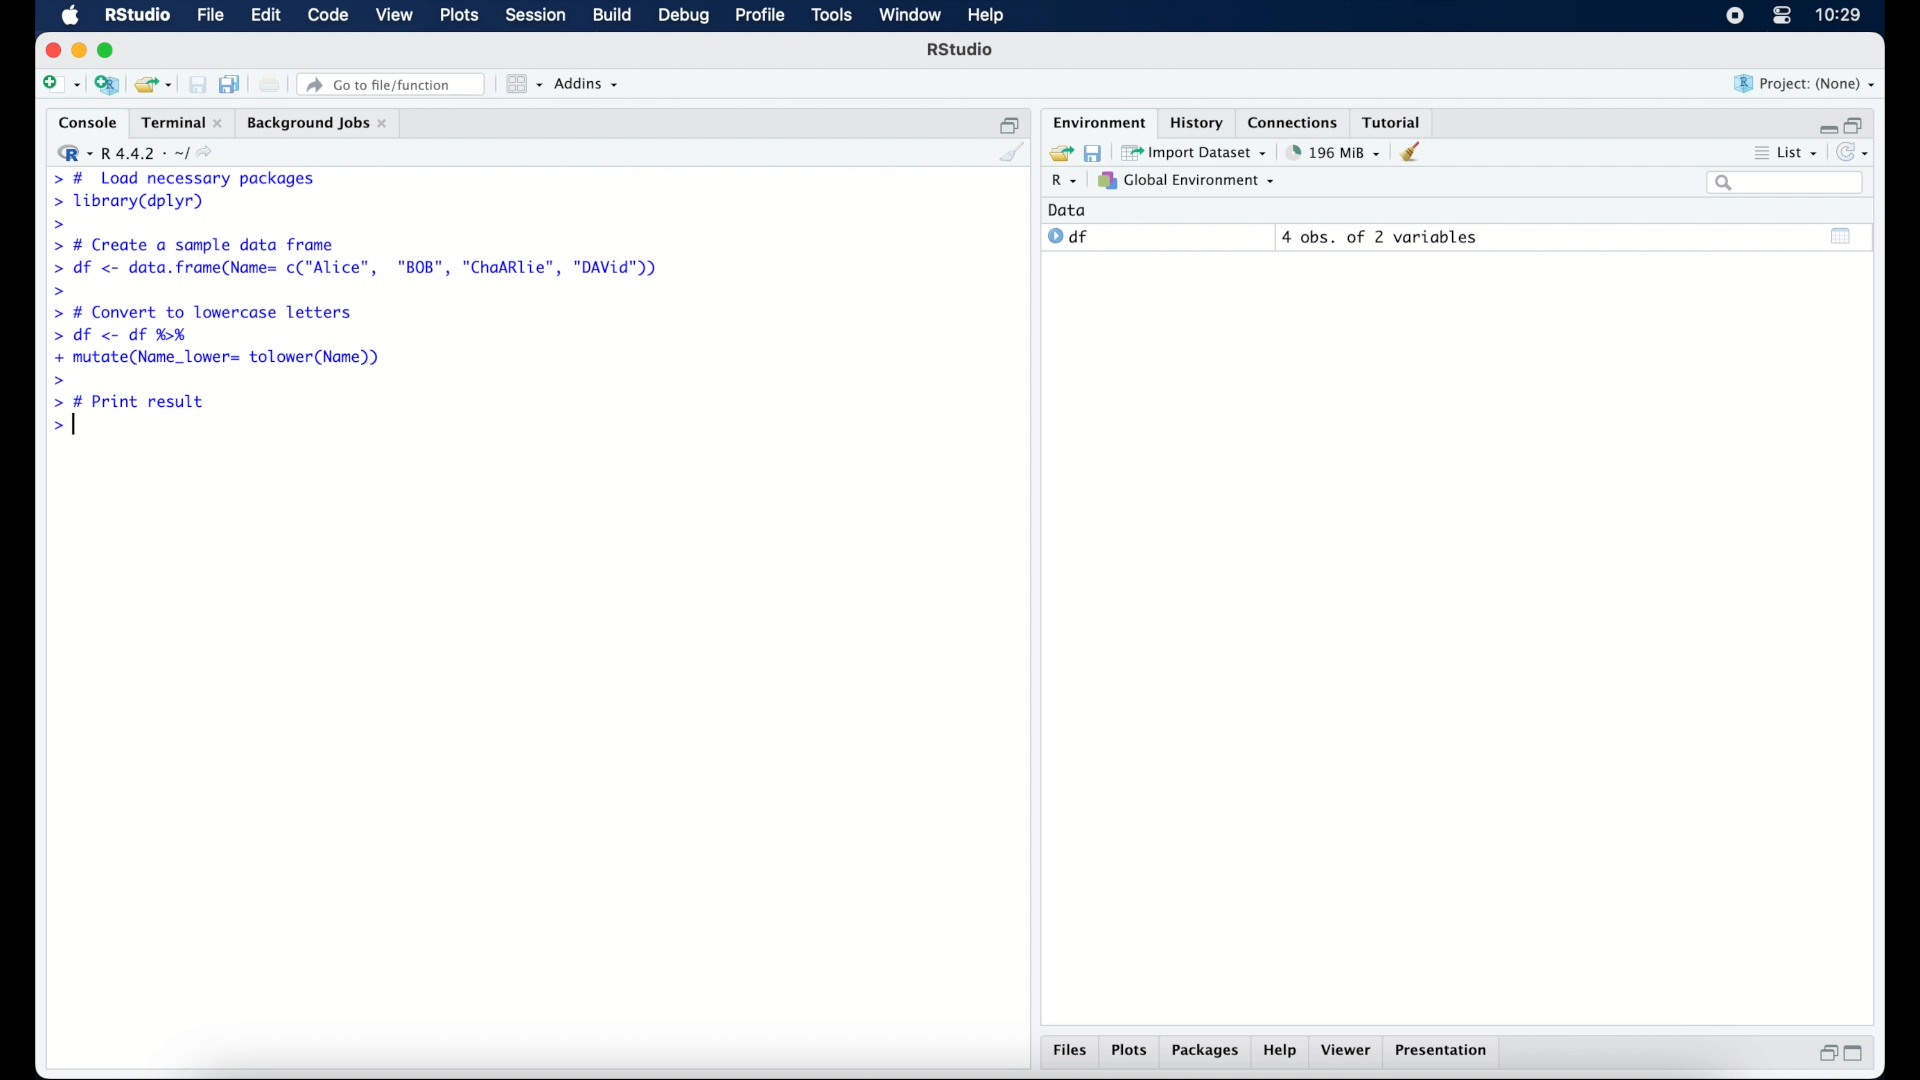 This screenshot has height=1080, width=1920. Describe the element at coordinates (1295, 121) in the screenshot. I see `connections` at that location.